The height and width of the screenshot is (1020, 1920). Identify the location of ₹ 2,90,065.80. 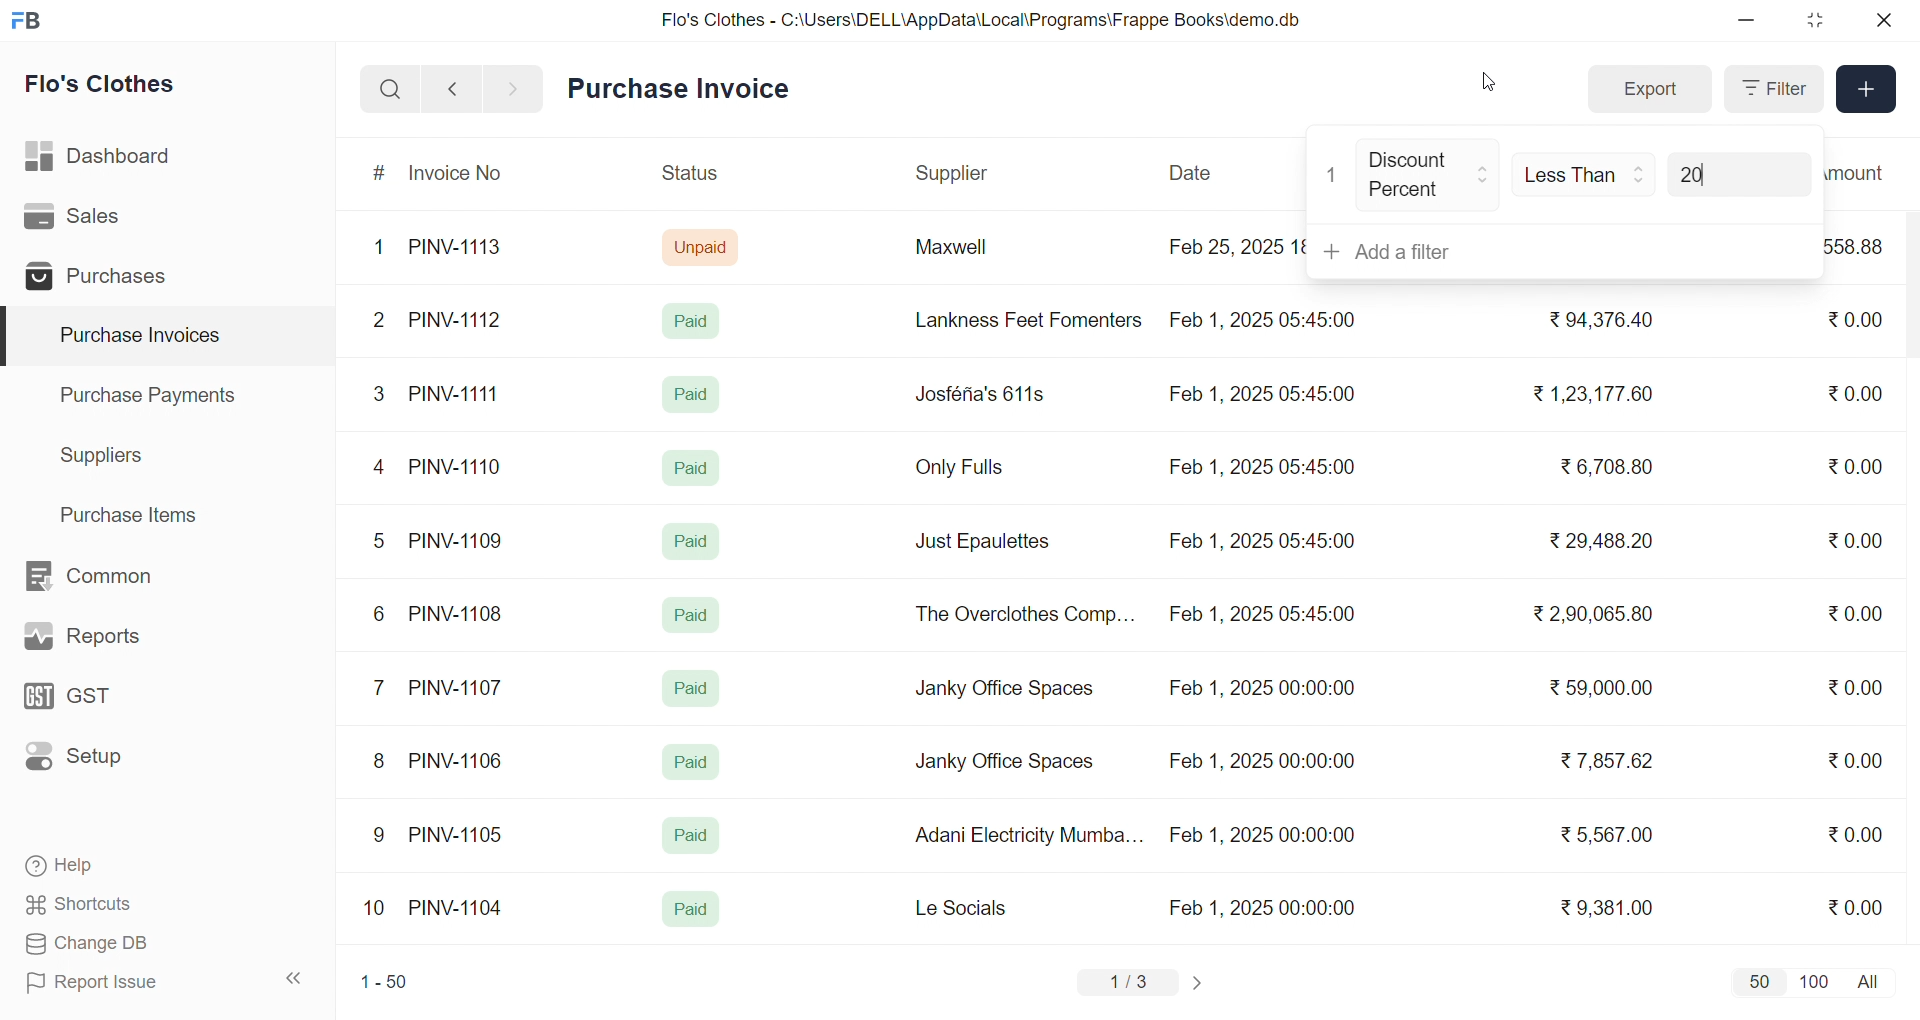
(1595, 615).